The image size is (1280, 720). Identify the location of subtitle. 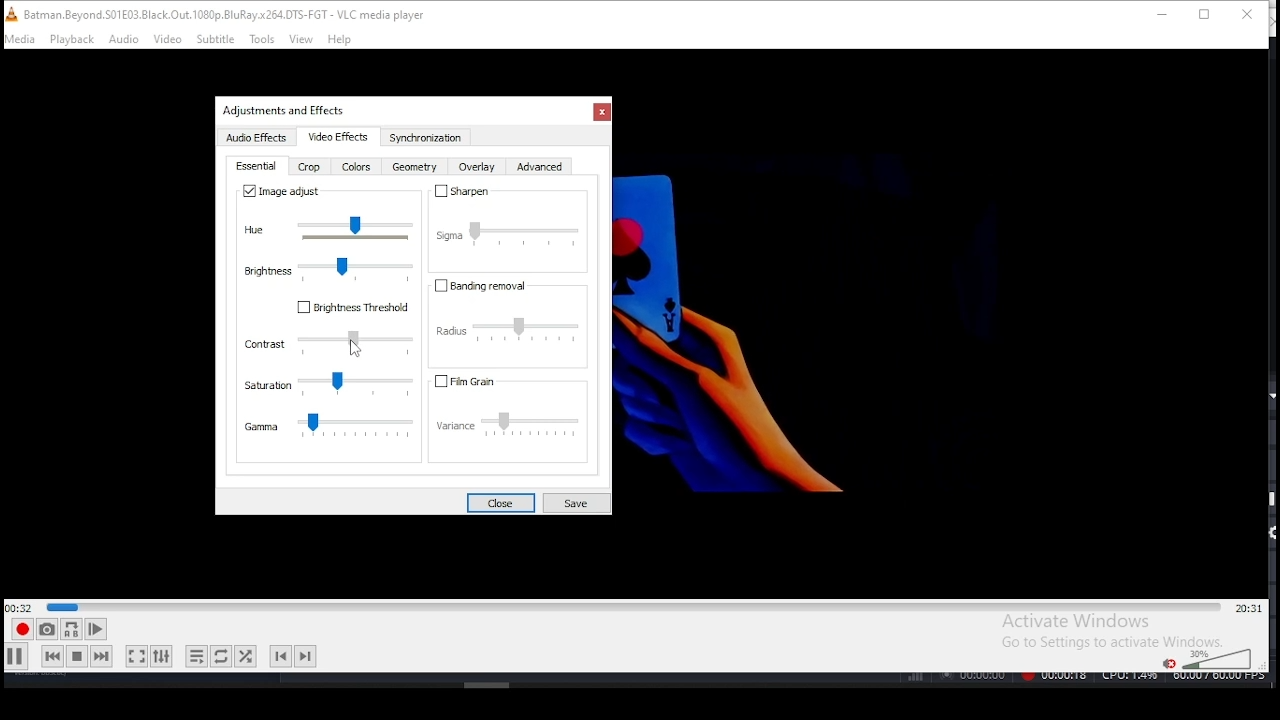
(216, 40).